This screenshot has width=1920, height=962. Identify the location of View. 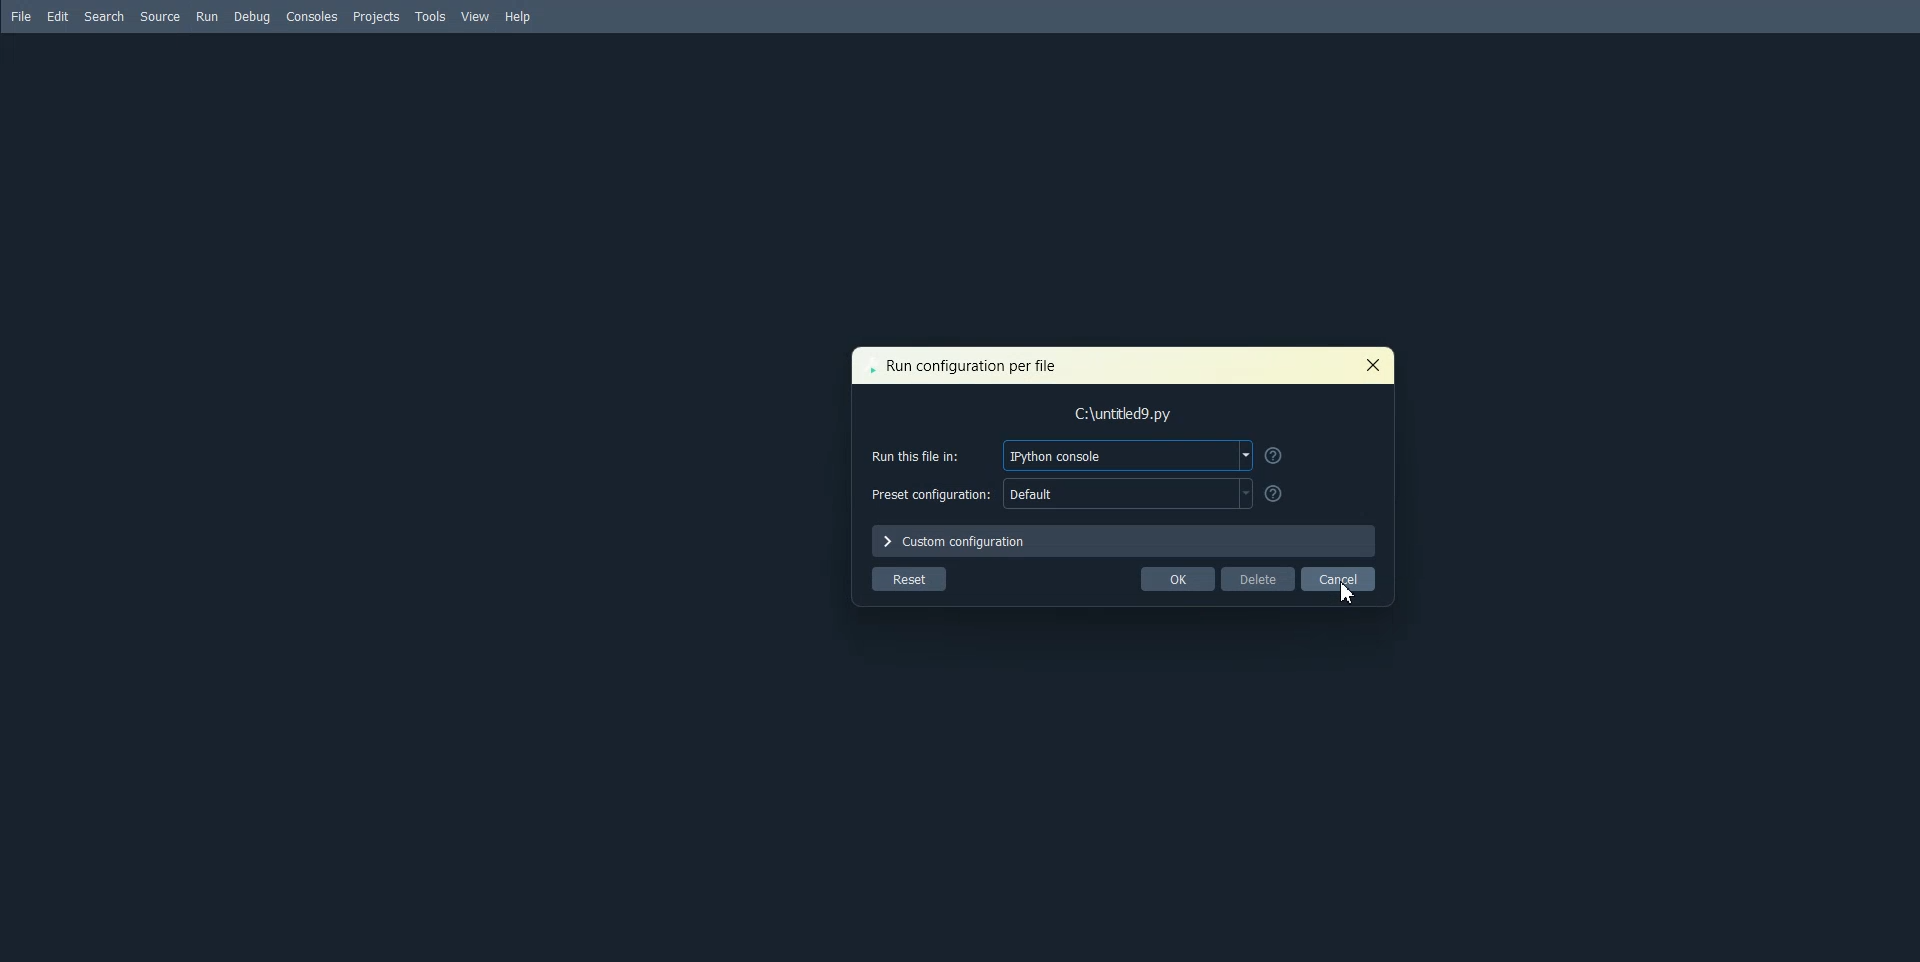
(476, 17).